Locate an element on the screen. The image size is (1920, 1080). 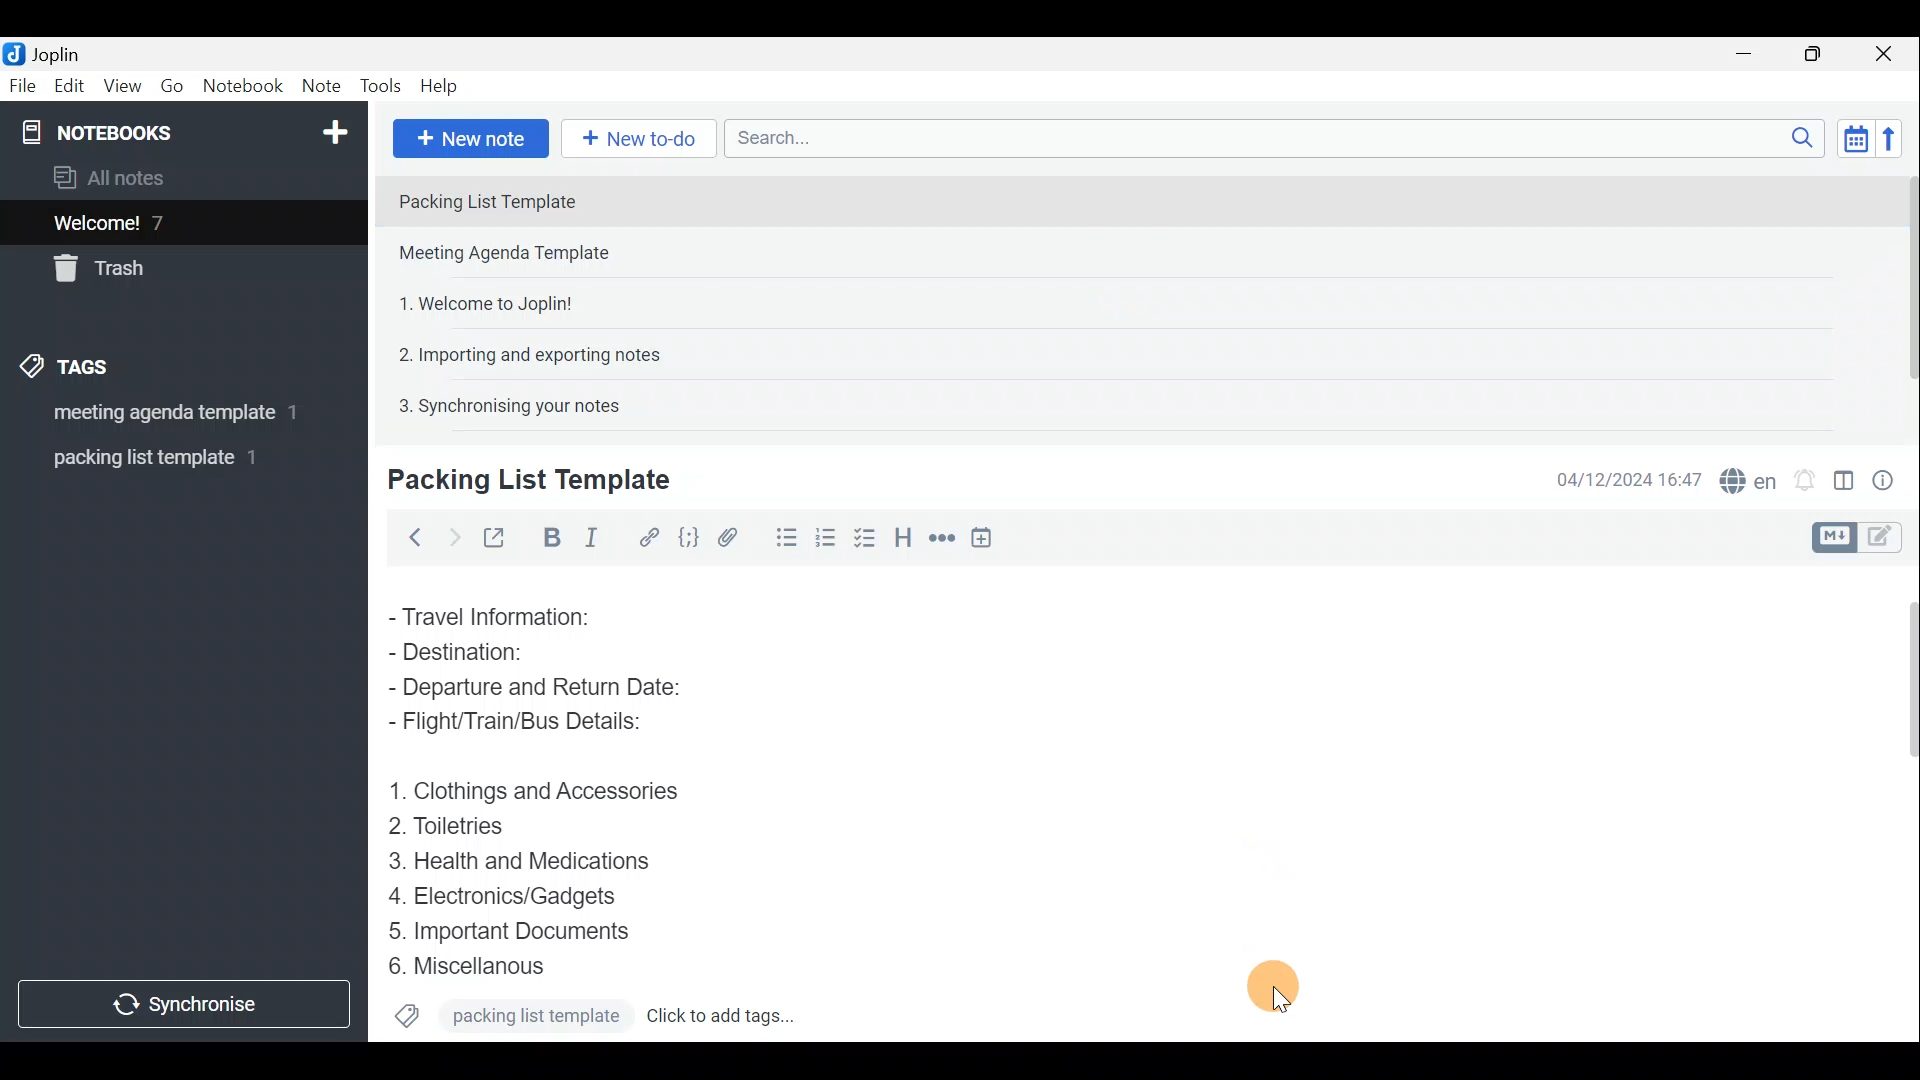
Notebook is located at coordinates (242, 89).